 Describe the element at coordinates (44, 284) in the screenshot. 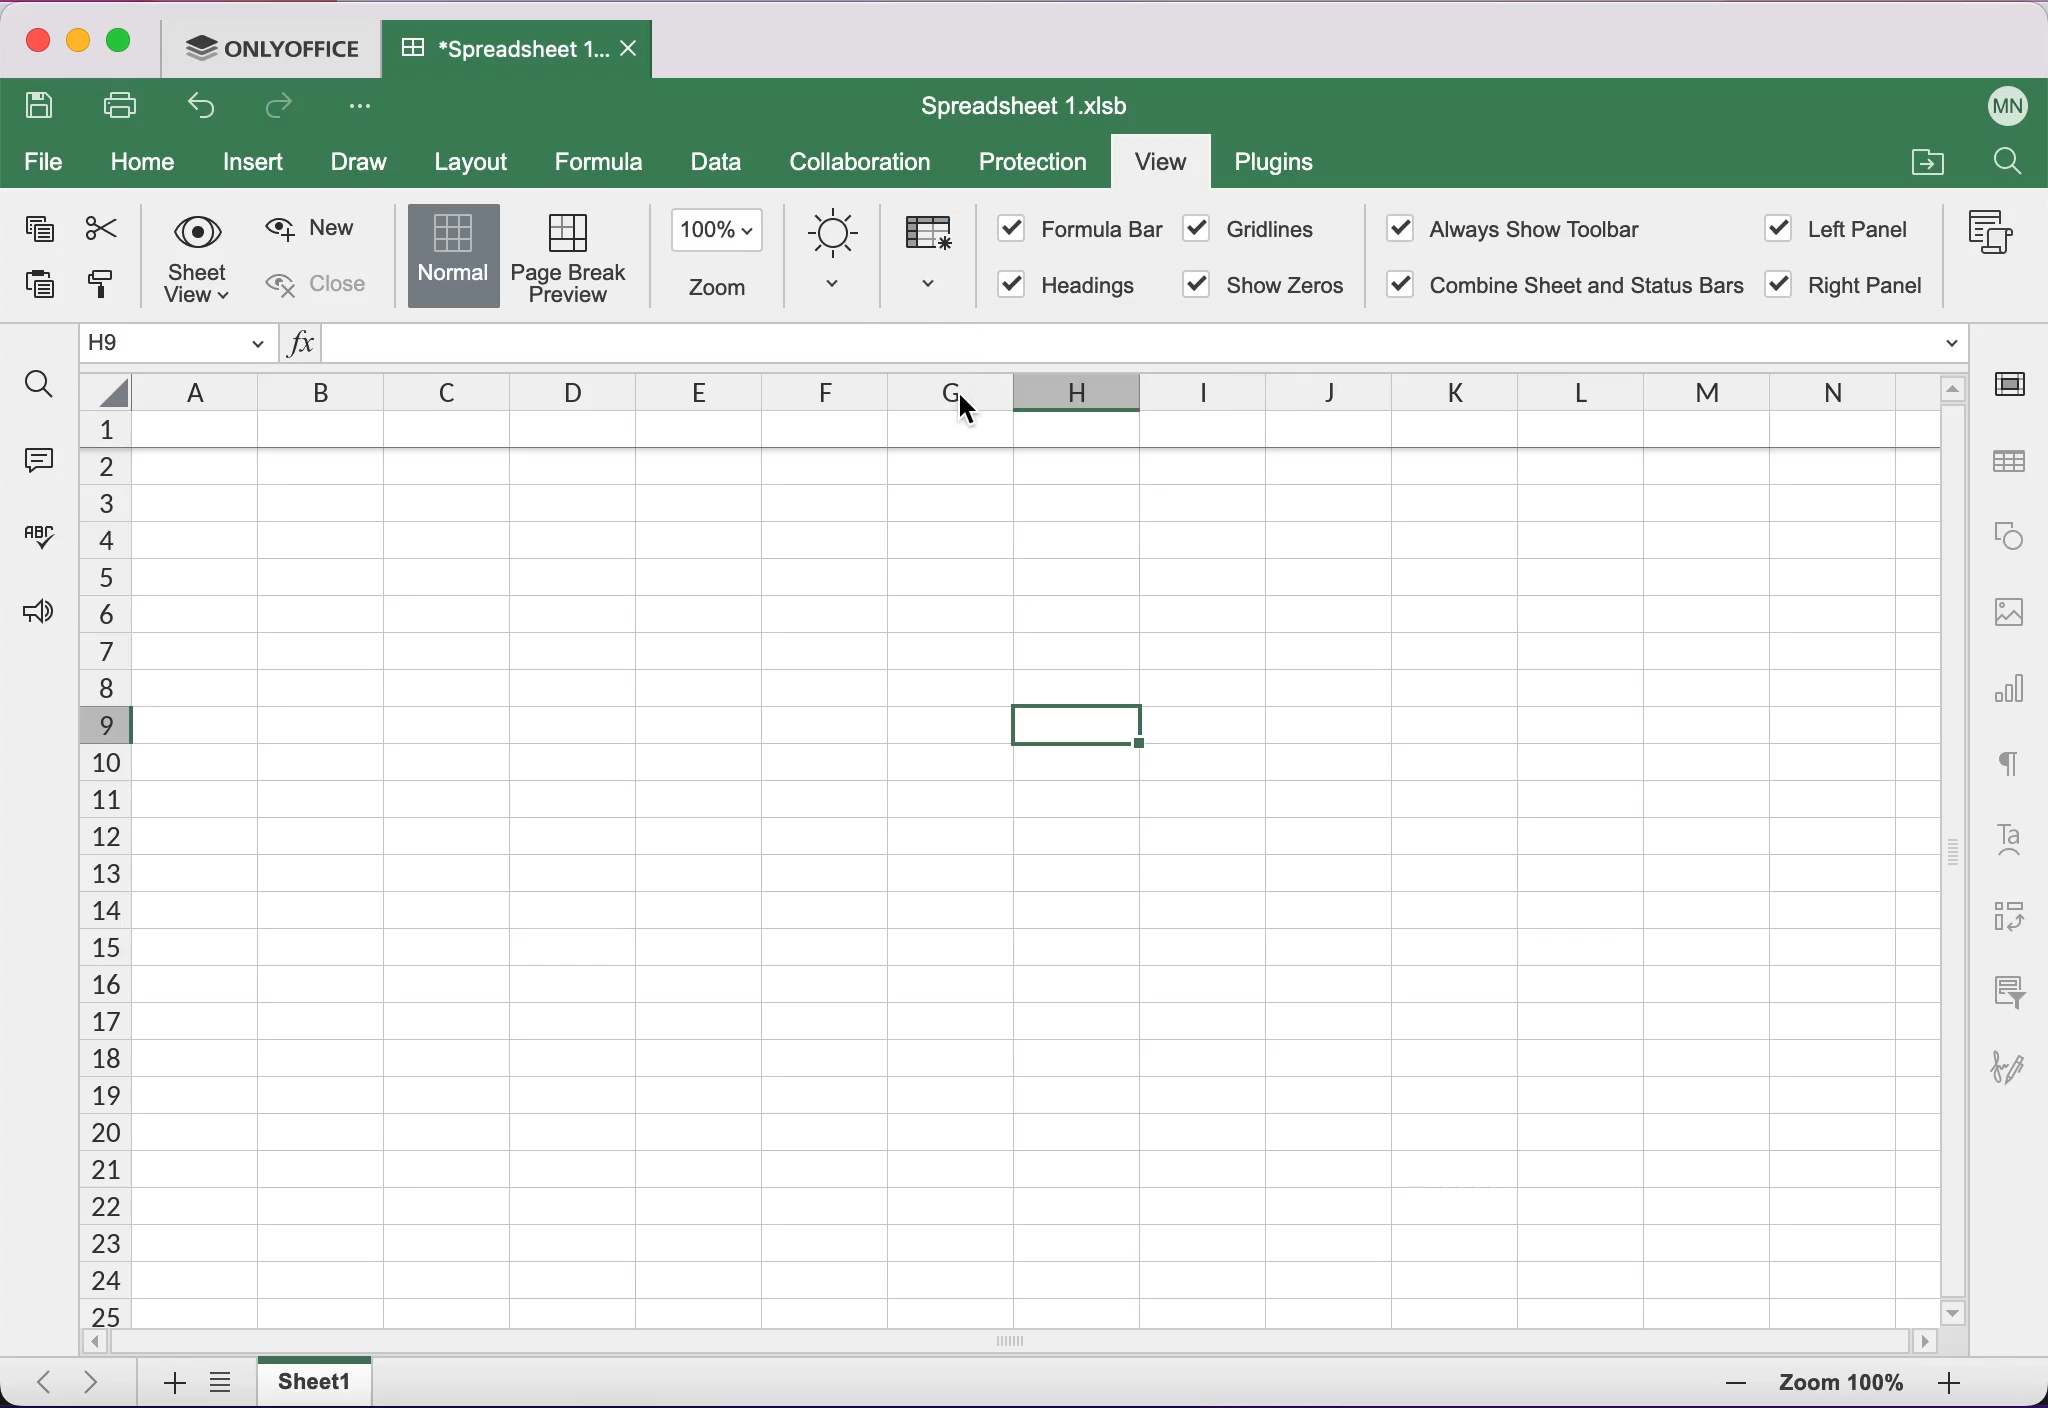

I see `paste` at that location.